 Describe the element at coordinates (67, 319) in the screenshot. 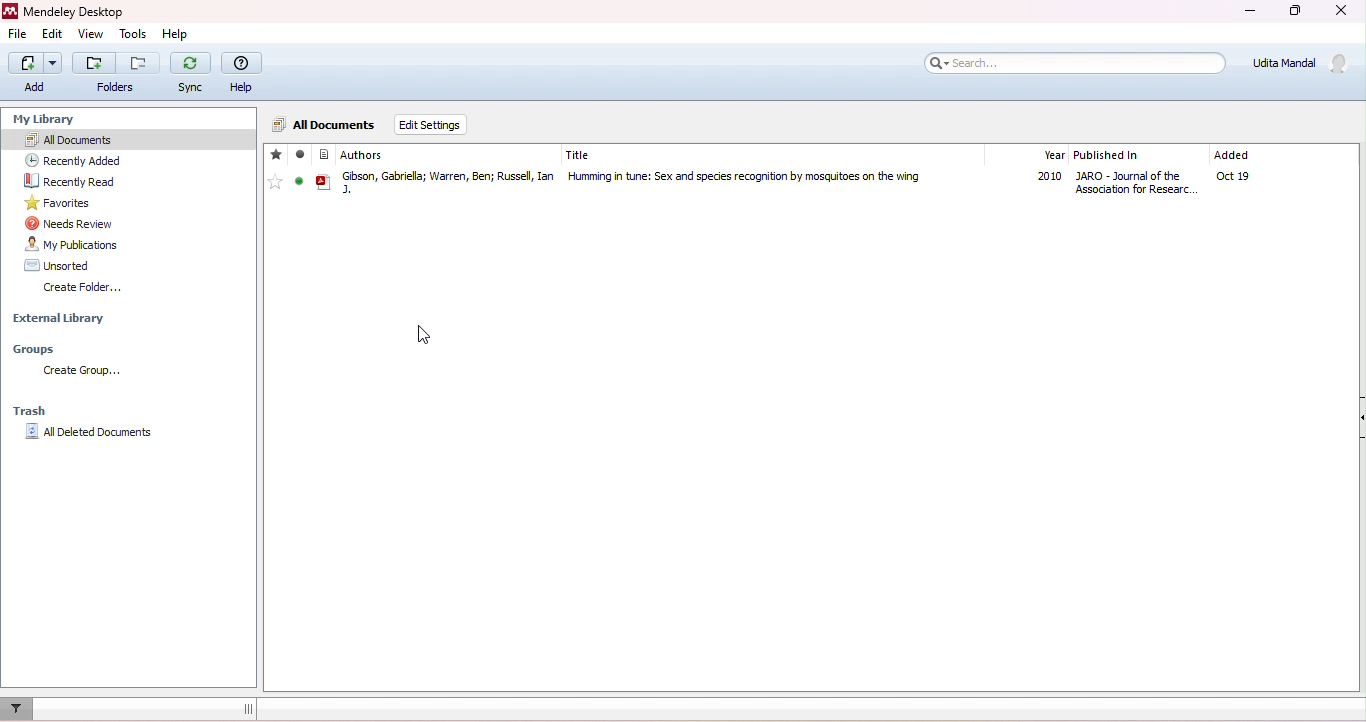

I see `external library` at that location.